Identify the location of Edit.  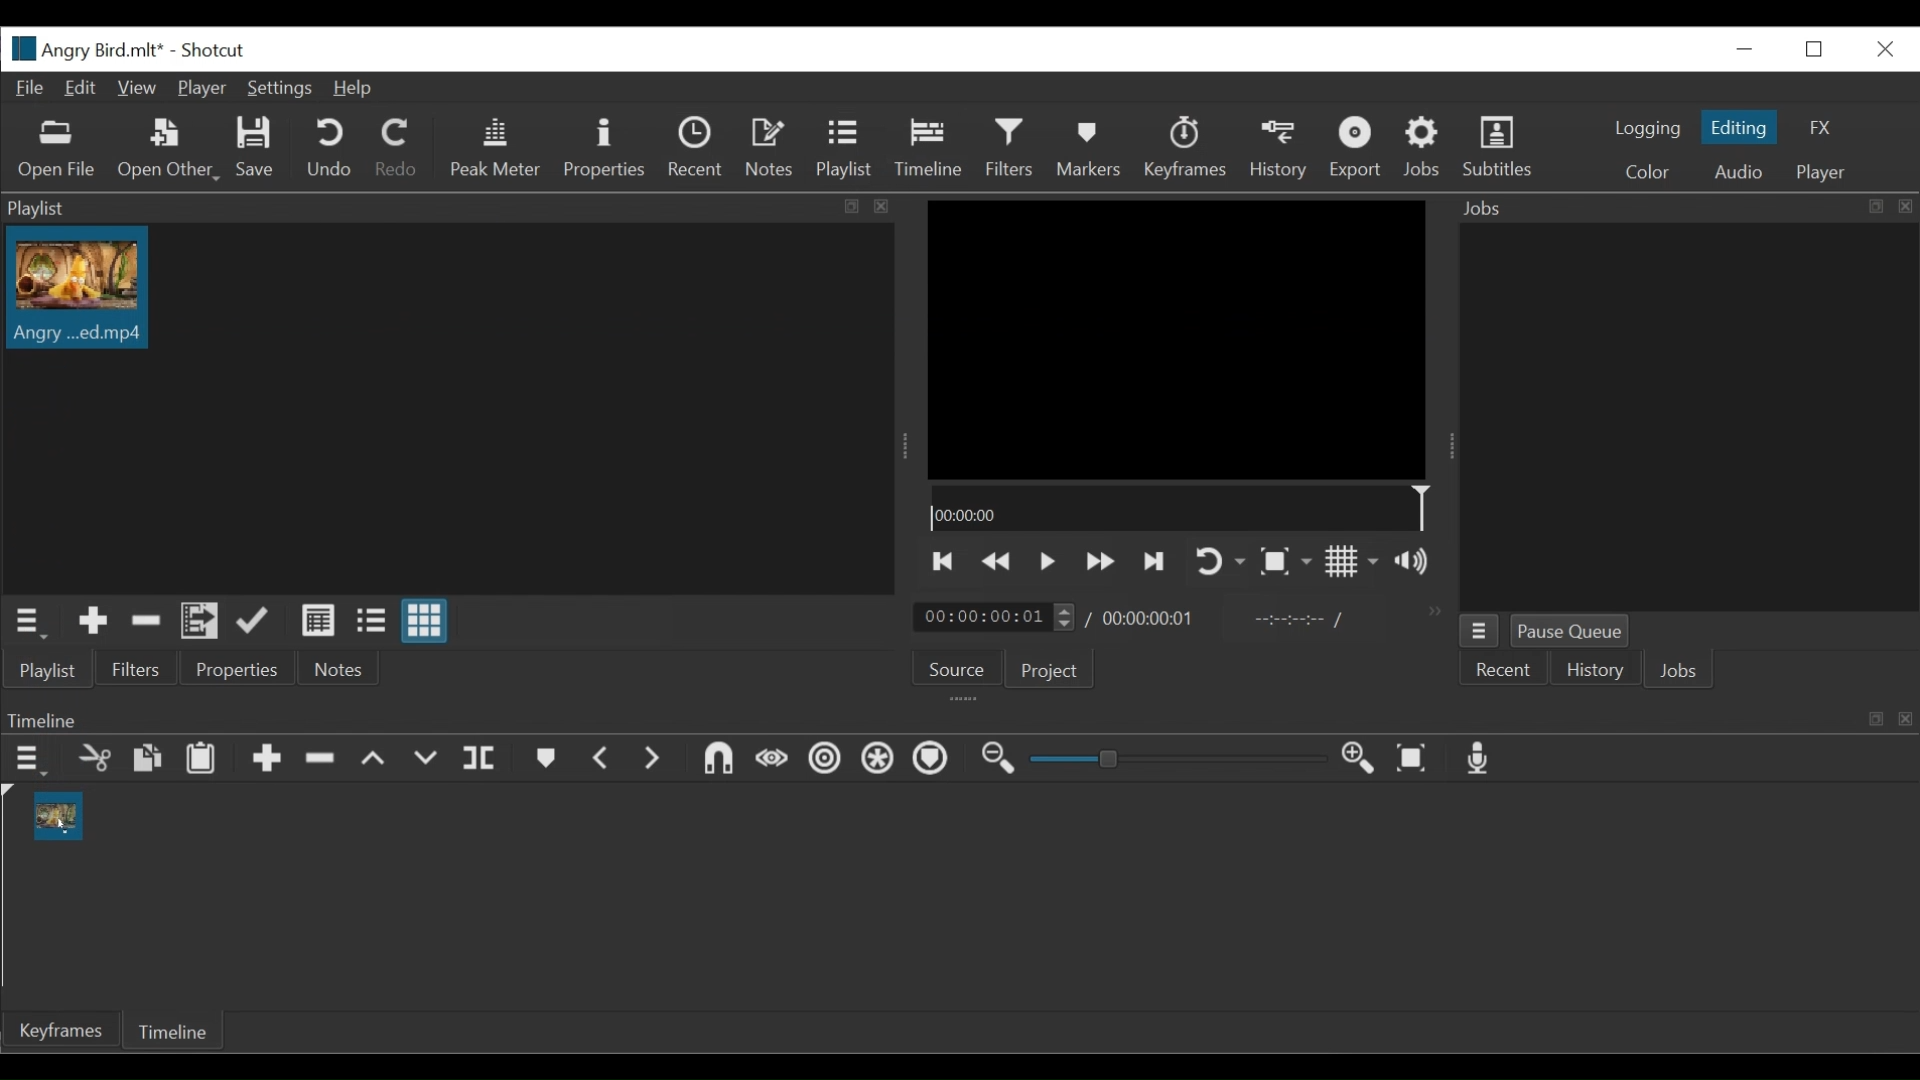
(81, 89).